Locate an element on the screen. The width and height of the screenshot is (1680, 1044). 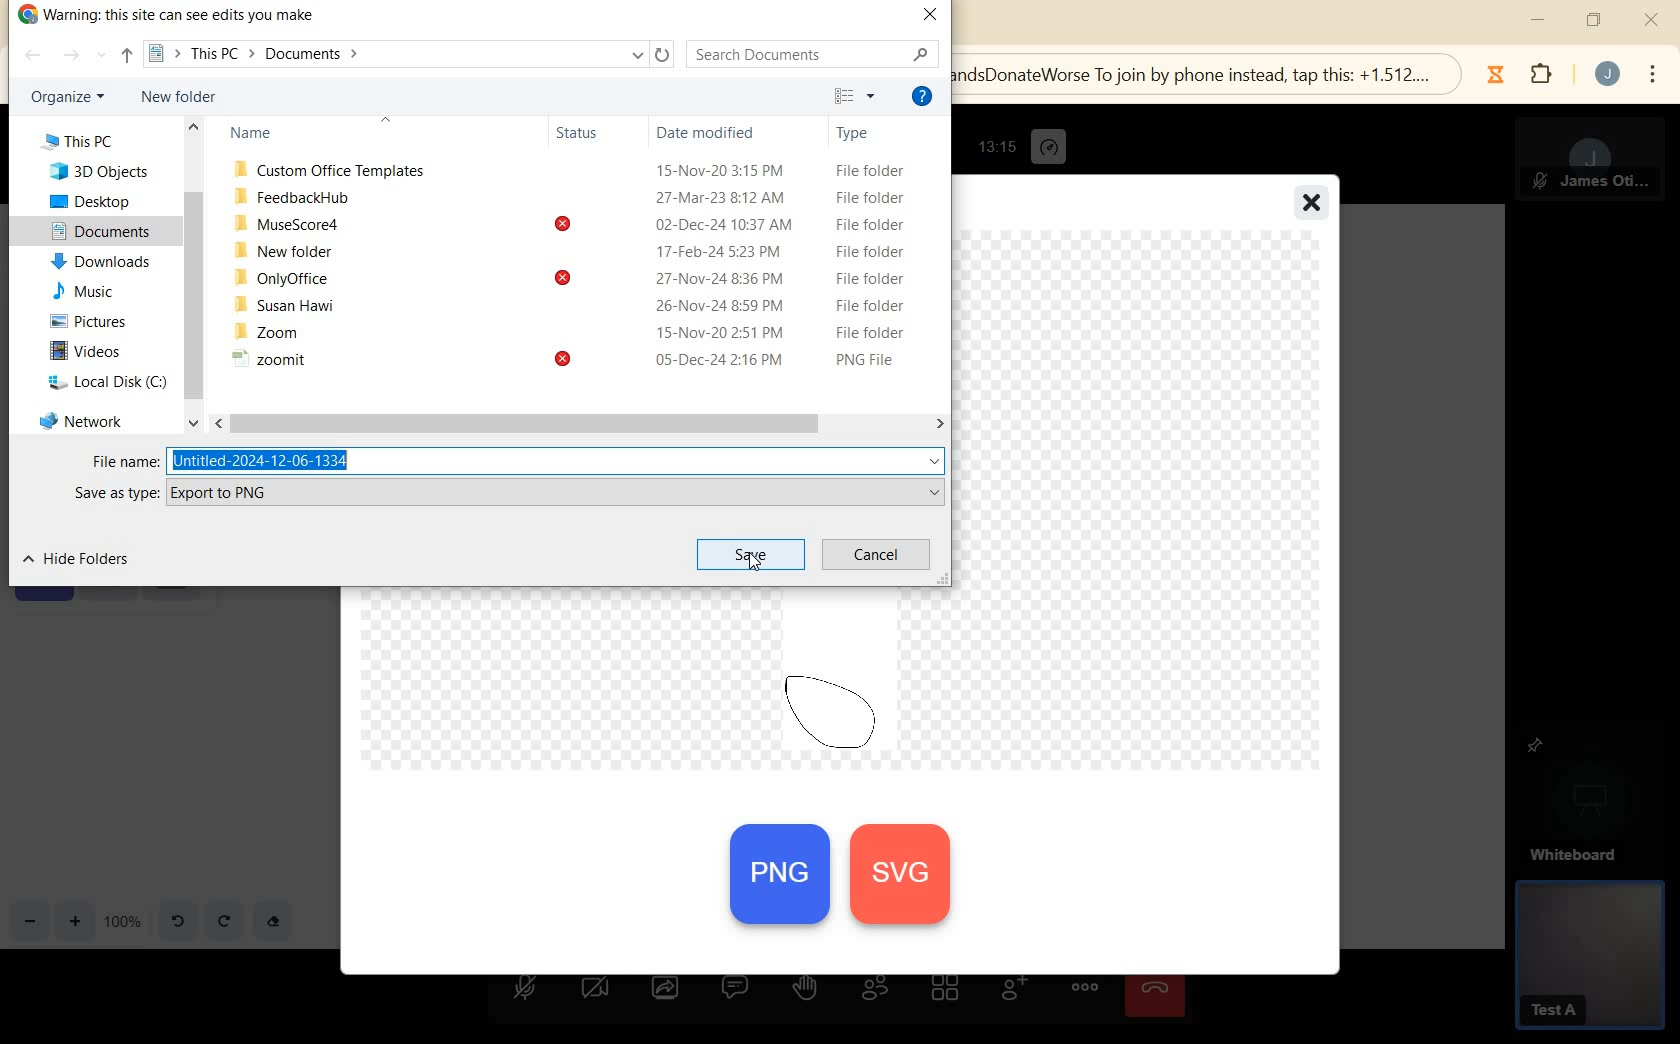
GUEST PANEL VIEW is located at coordinates (1589, 960).